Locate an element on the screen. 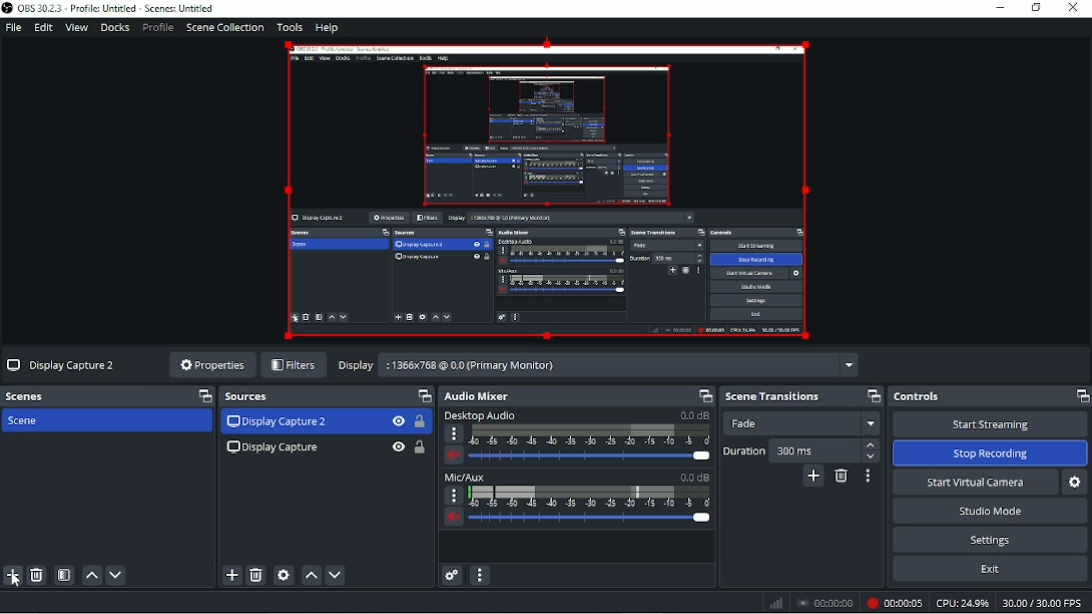  0.0 dB is located at coordinates (692, 476).